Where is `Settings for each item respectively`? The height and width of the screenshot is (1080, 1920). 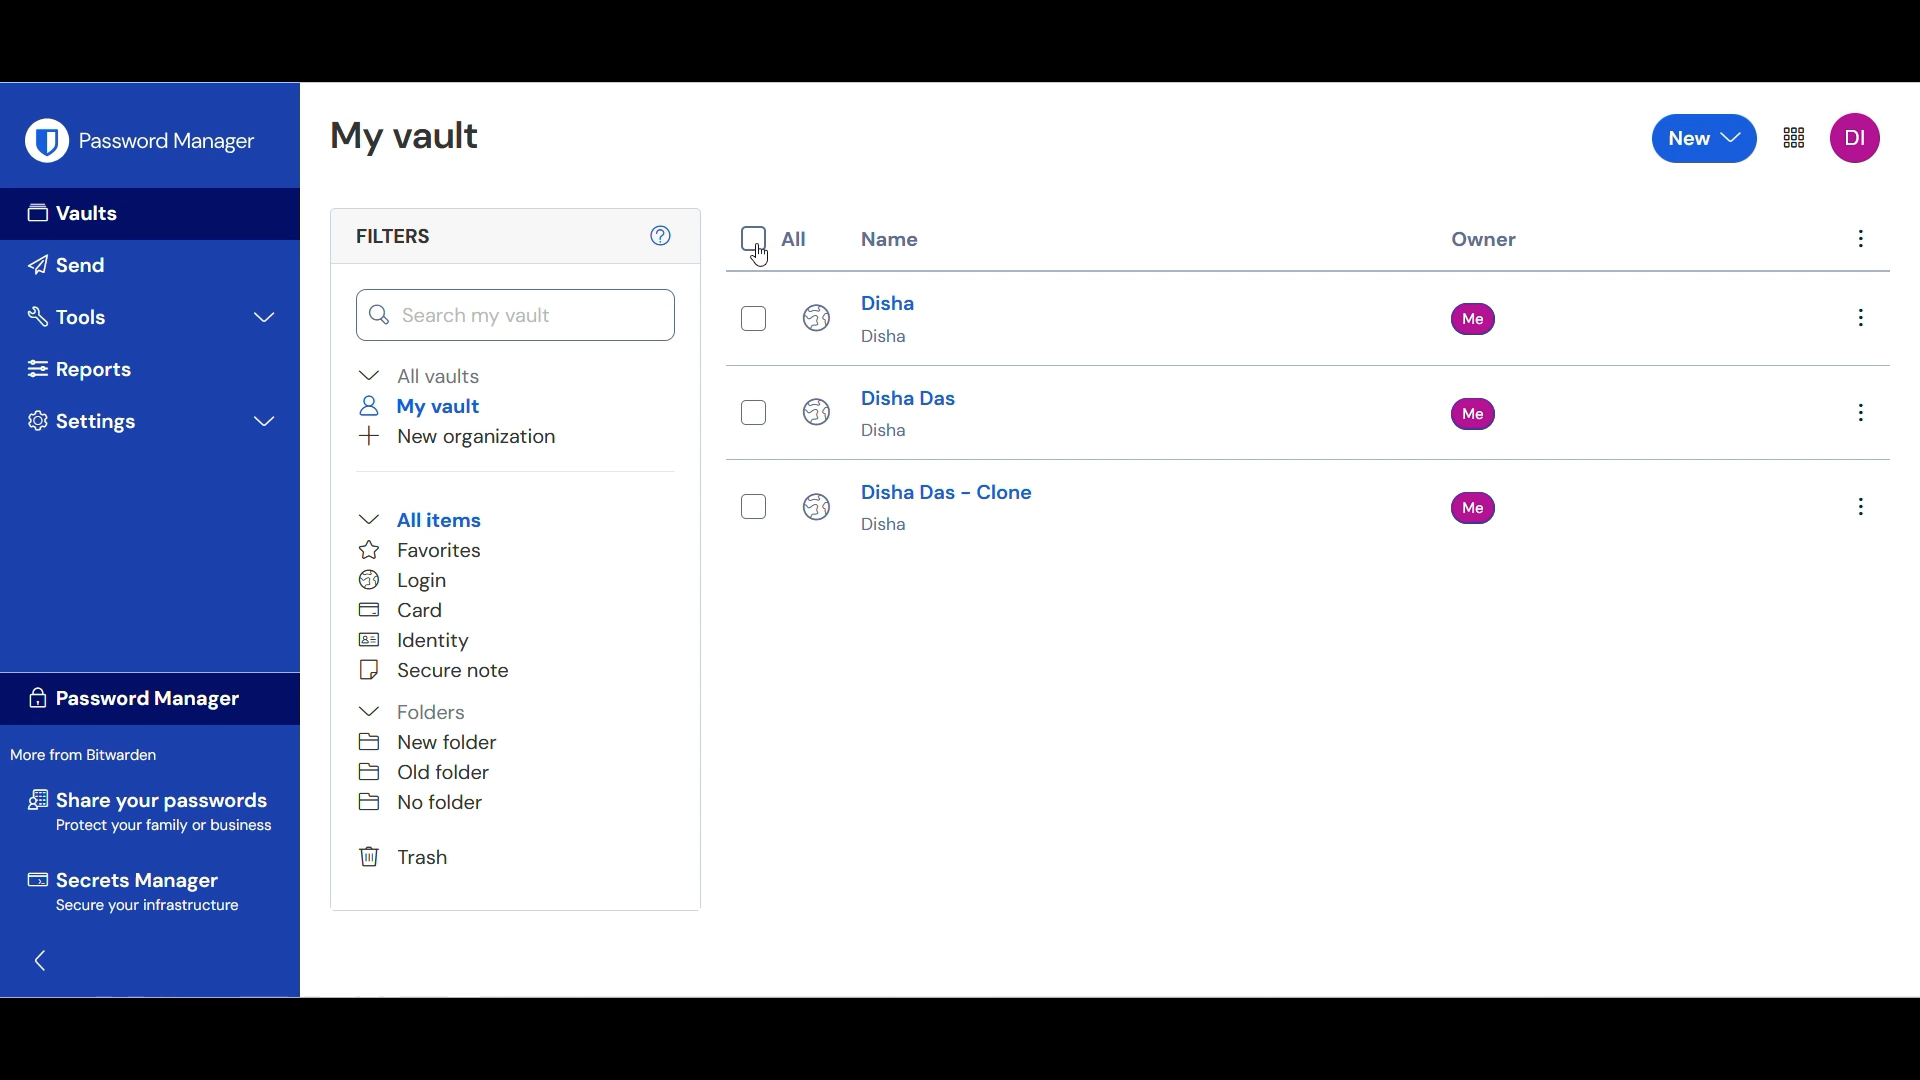
Settings for each item respectively is located at coordinates (1860, 510).